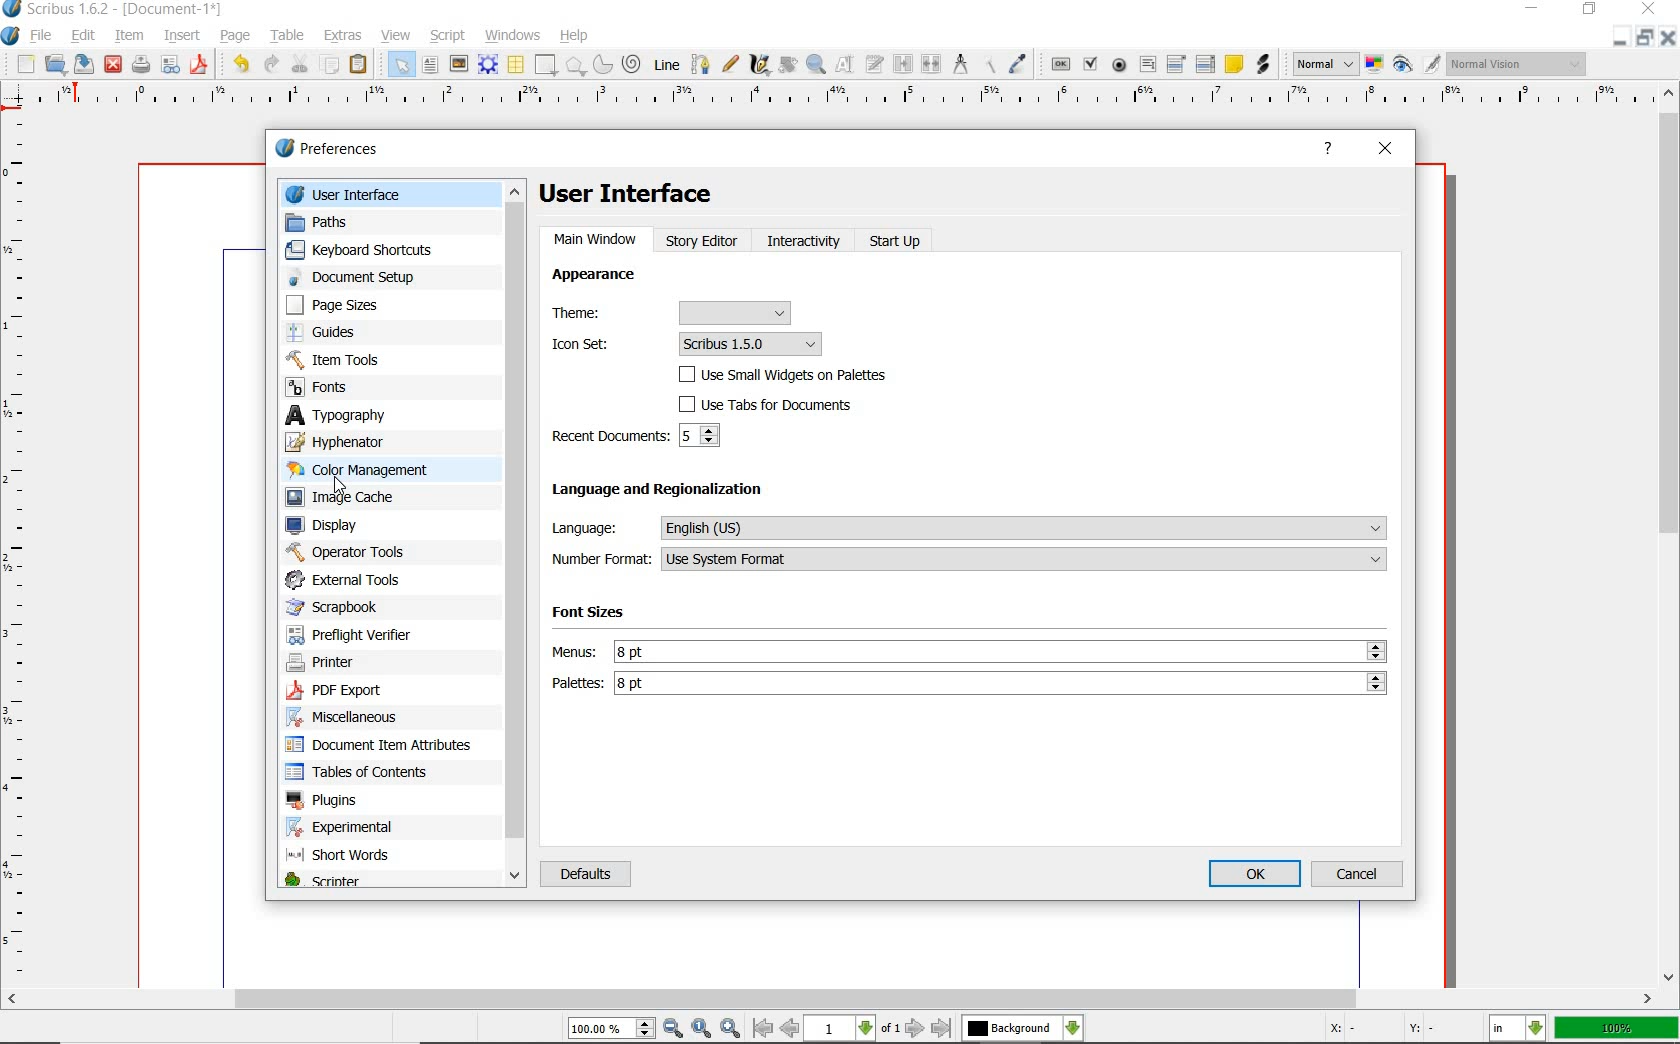 Image resolution: width=1680 pixels, height=1044 pixels. I want to click on line, so click(668, 64).